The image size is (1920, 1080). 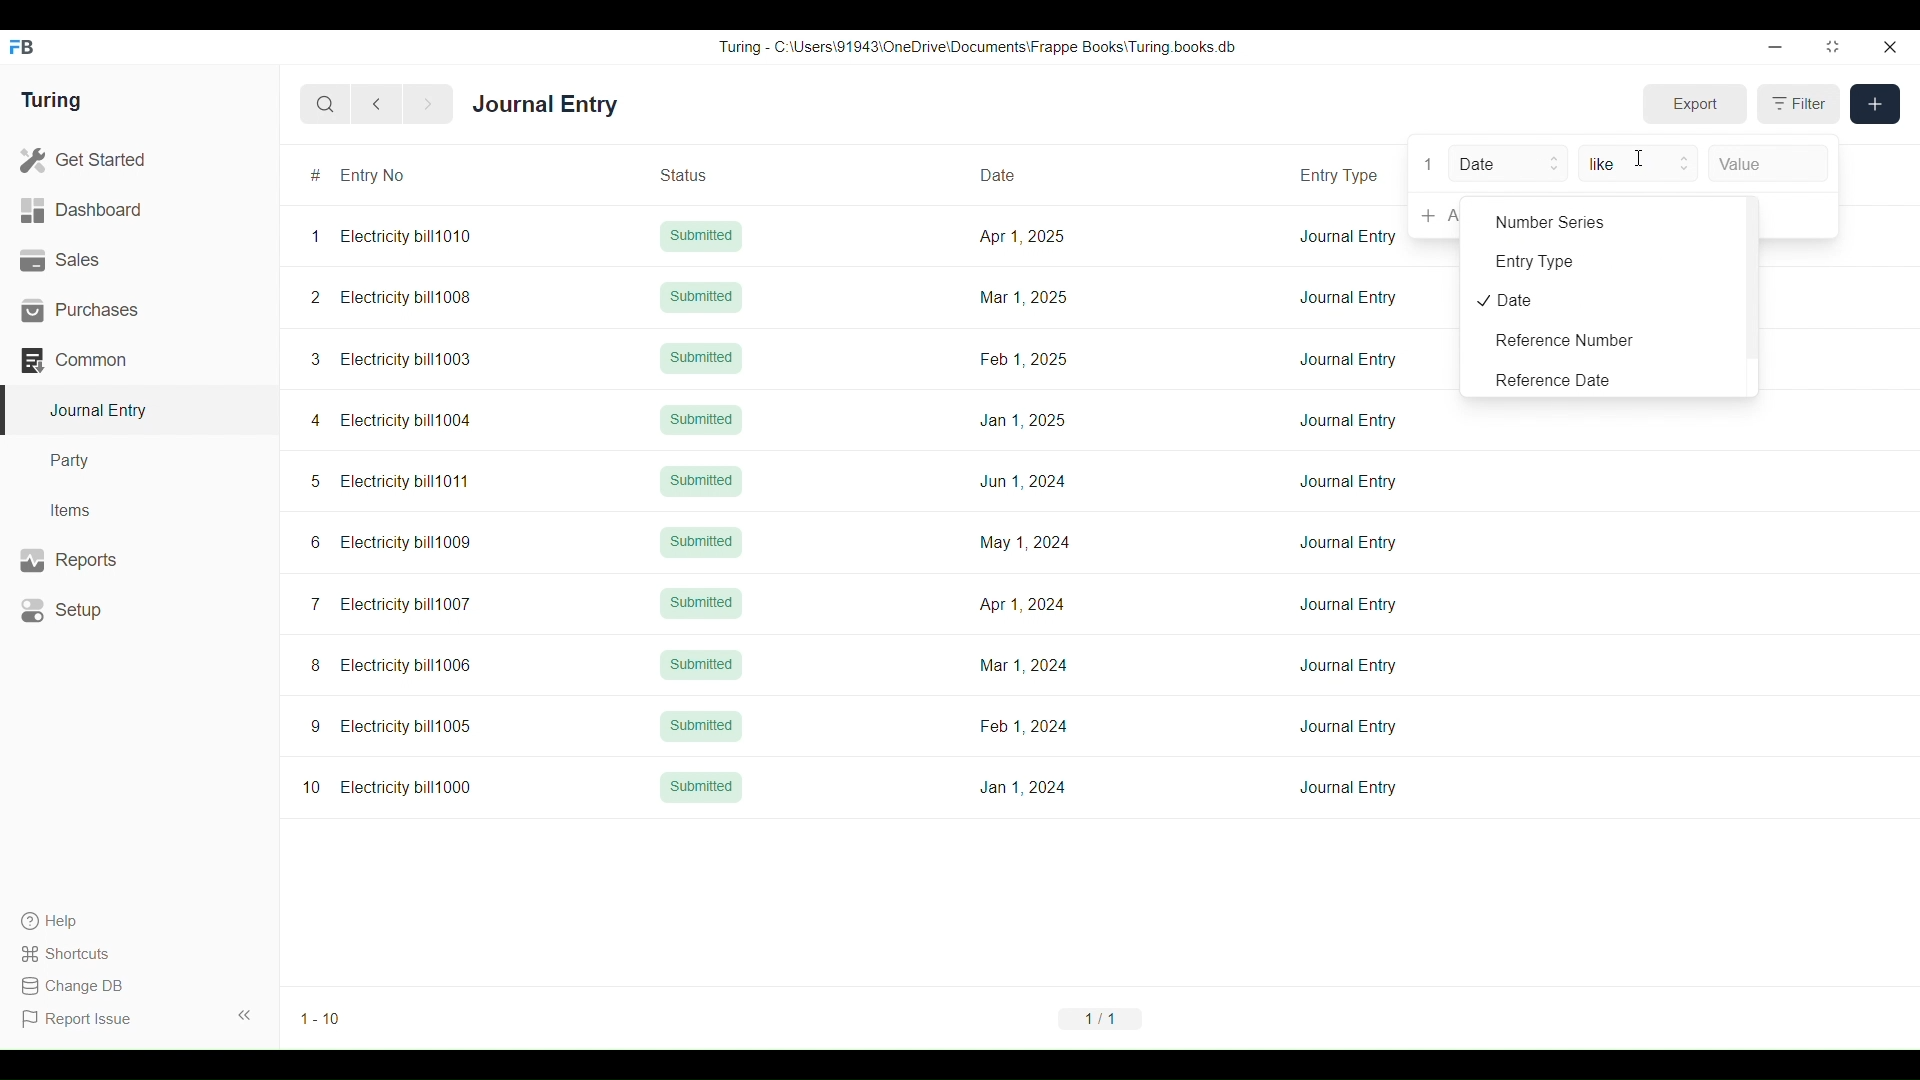 What do you see at coordinates (1025, 358) in the screenshot?
I see `Feb 1, 2025` at bounding box center [1025, 358].